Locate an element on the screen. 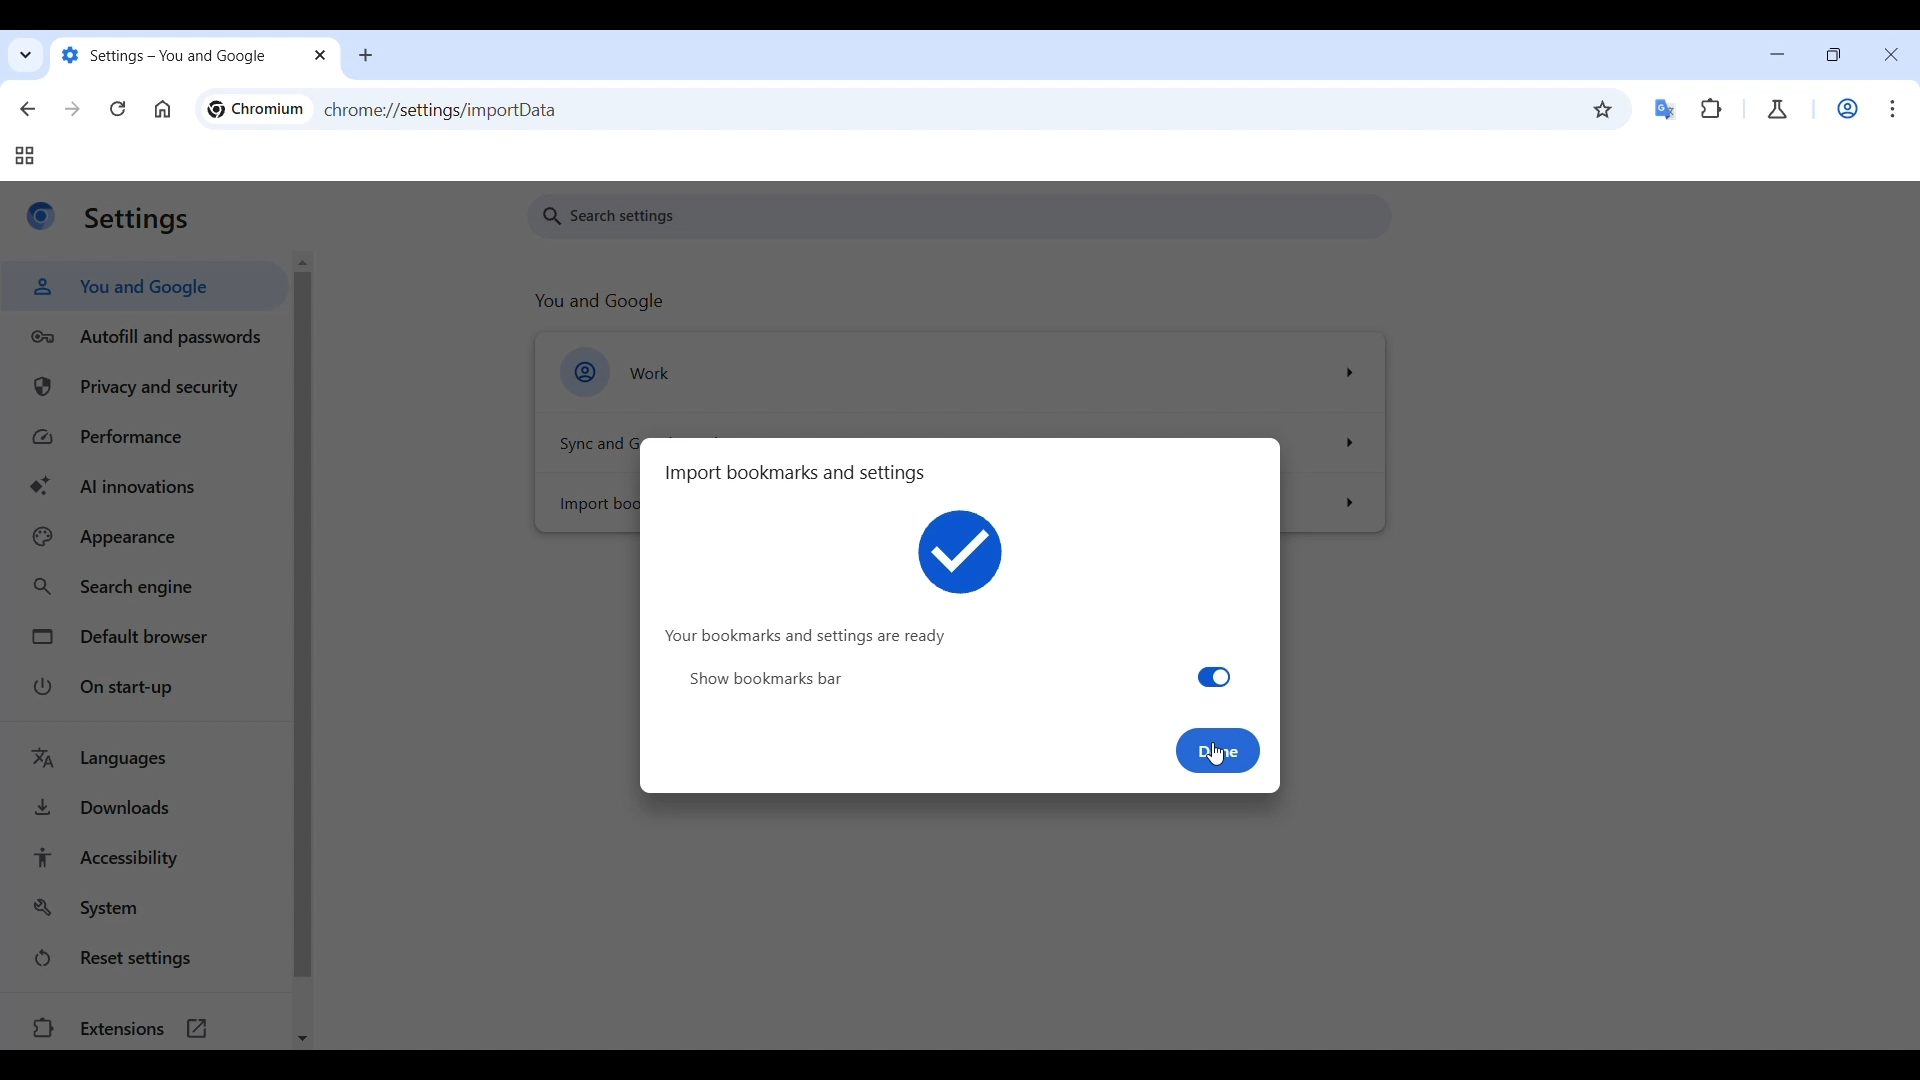  Add new tab is located at coordinates (366, 55).